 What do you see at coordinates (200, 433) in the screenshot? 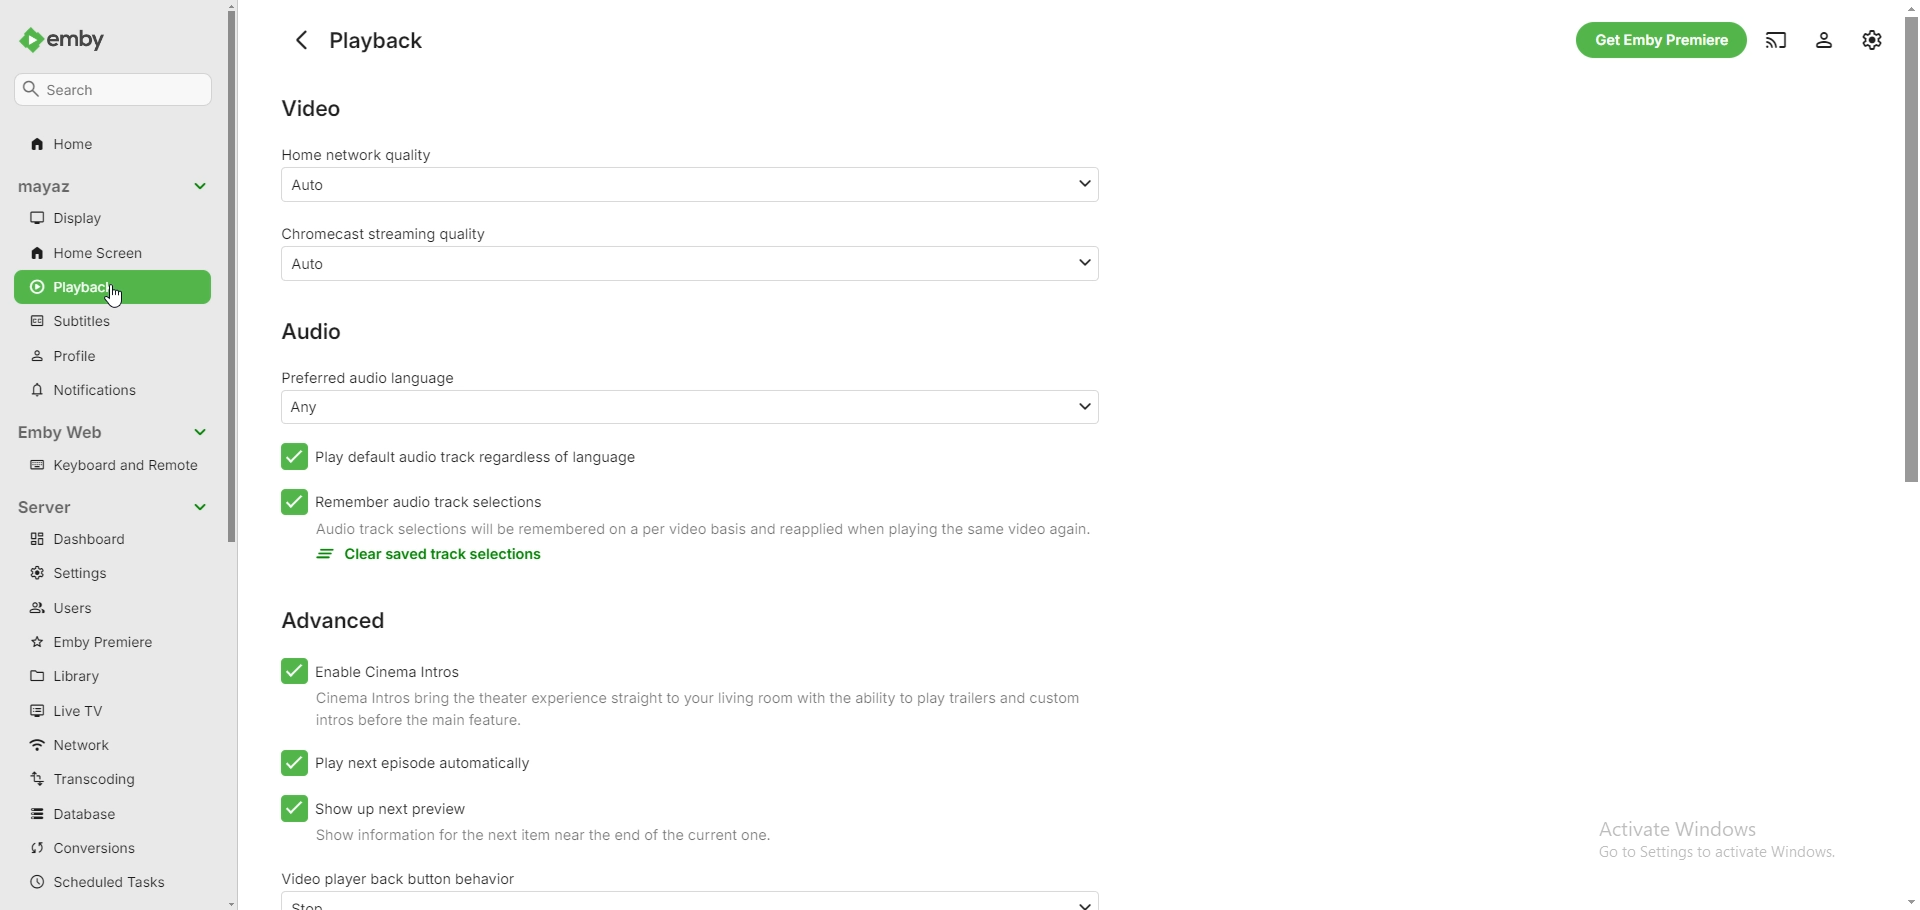
I see `collapse` at bounding box center [200, 433].